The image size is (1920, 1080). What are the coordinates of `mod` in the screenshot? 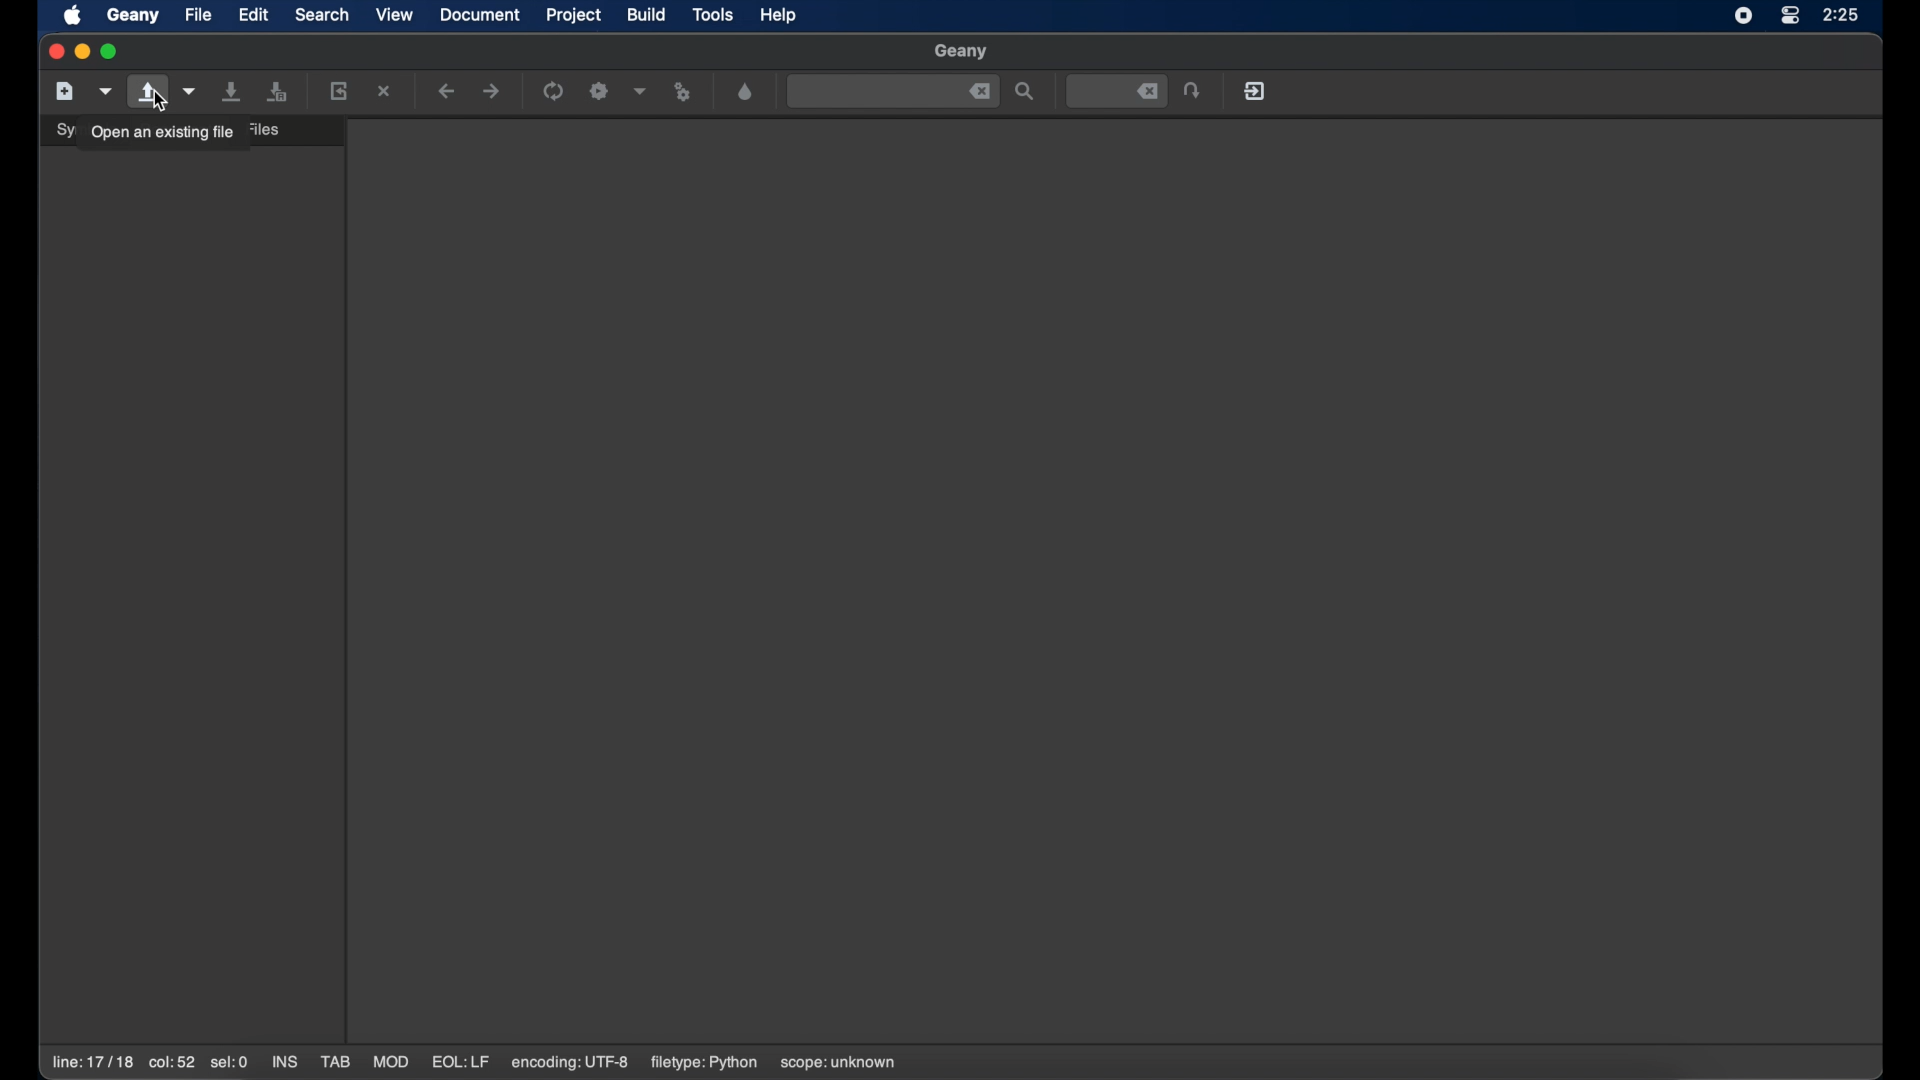 It's located at (392, 1062).